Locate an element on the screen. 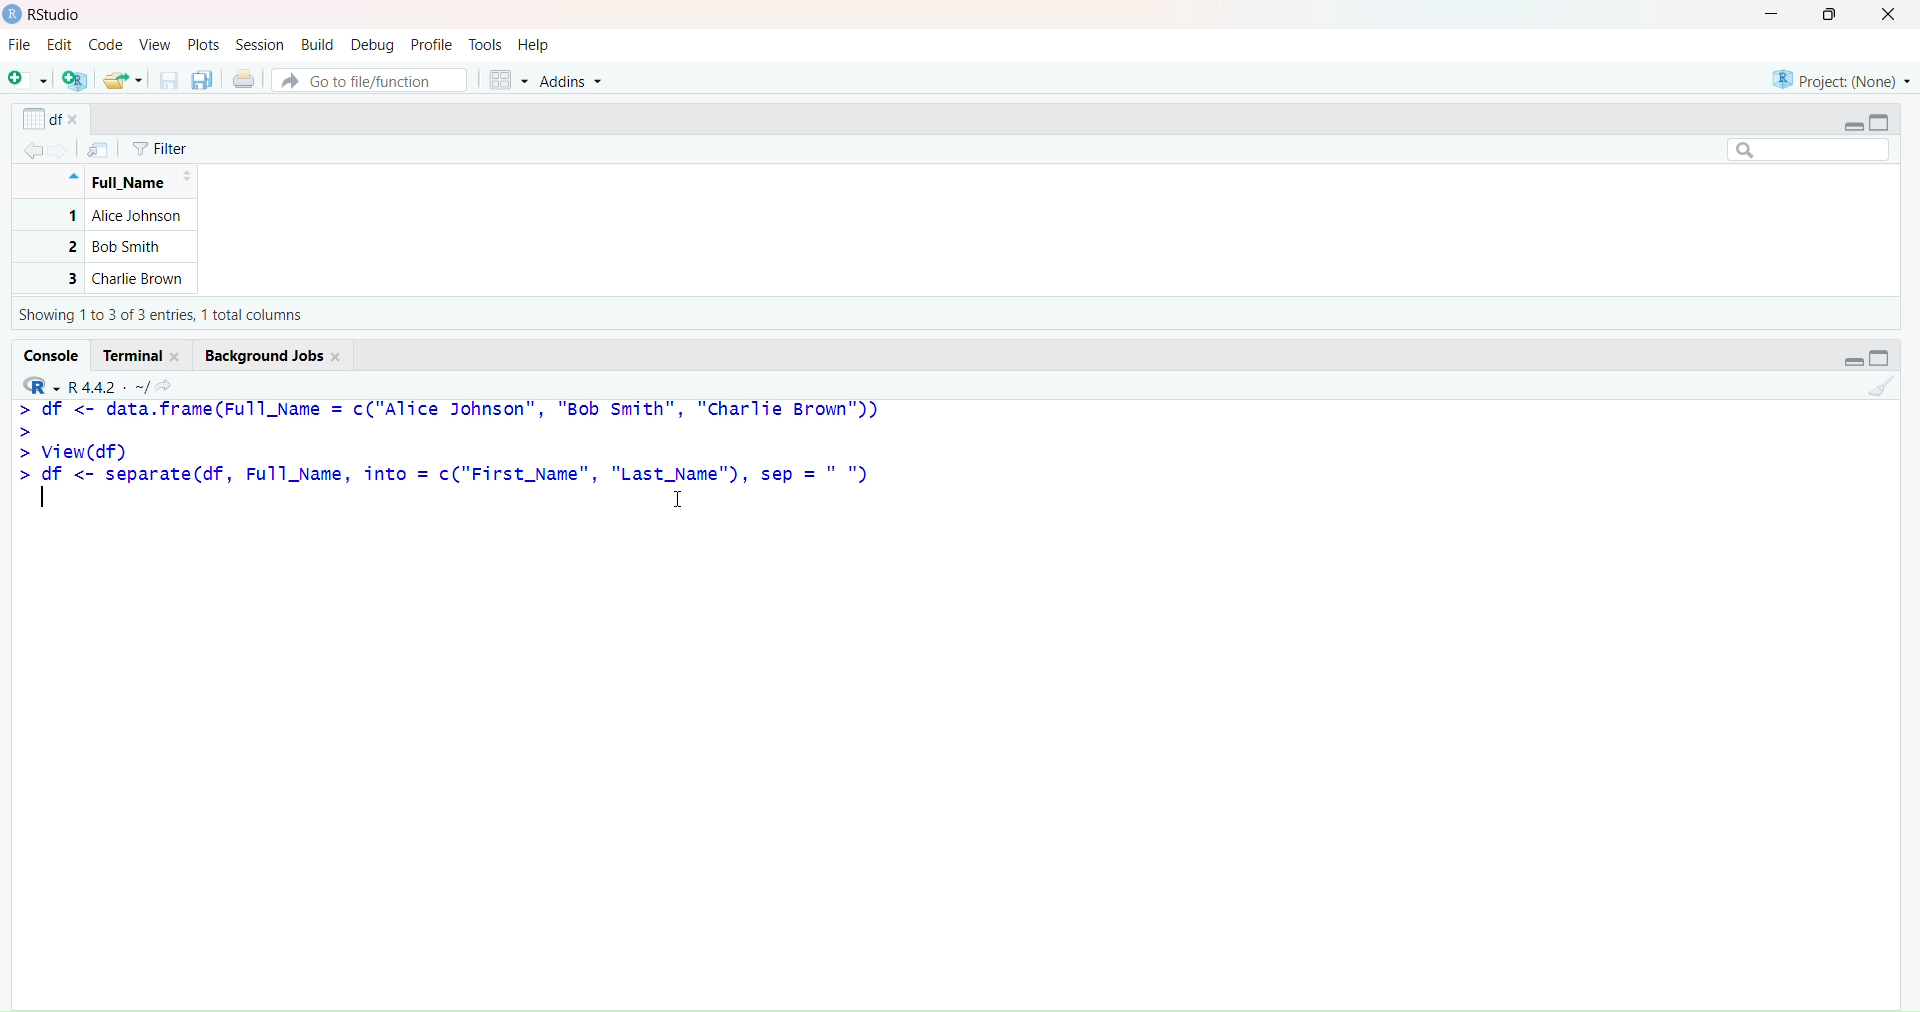 The image size is (1920, 1012). Maximize is located at coordinates (1830, 18).